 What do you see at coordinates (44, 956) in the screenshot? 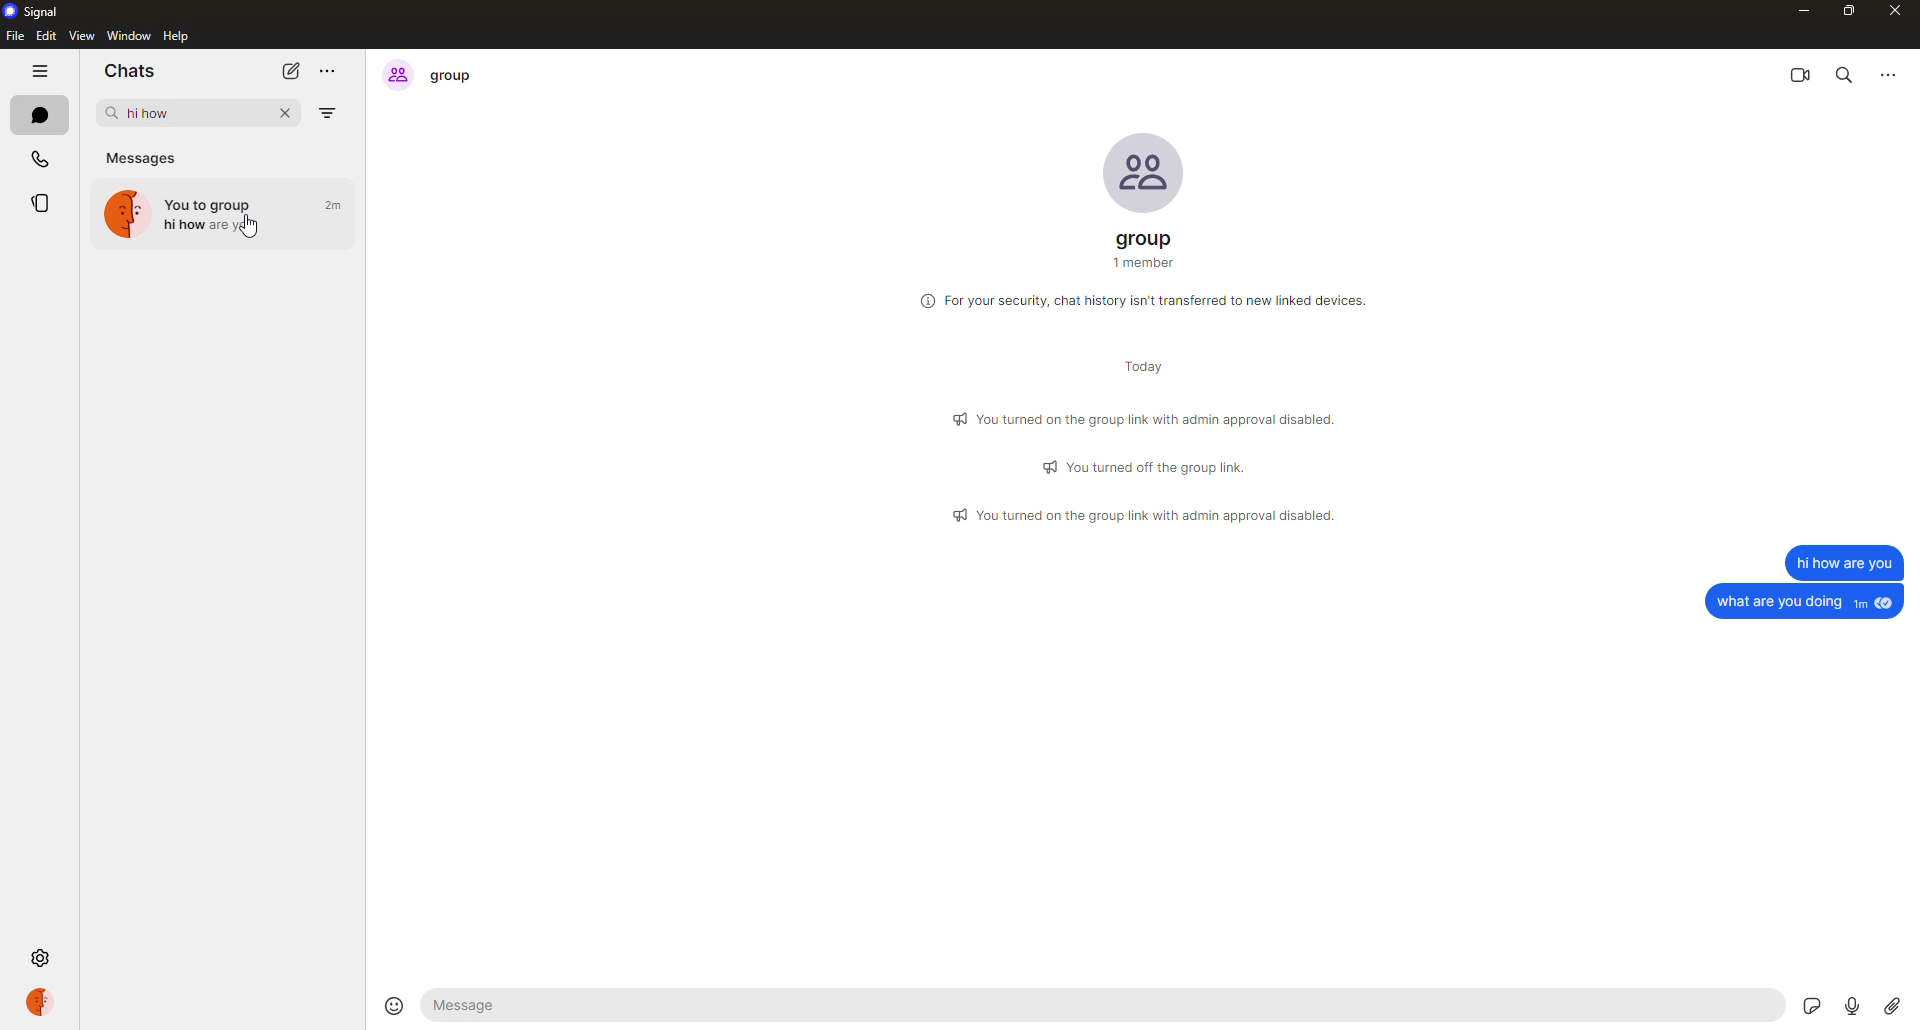
I see `settings` at bounding box center [44, 956].